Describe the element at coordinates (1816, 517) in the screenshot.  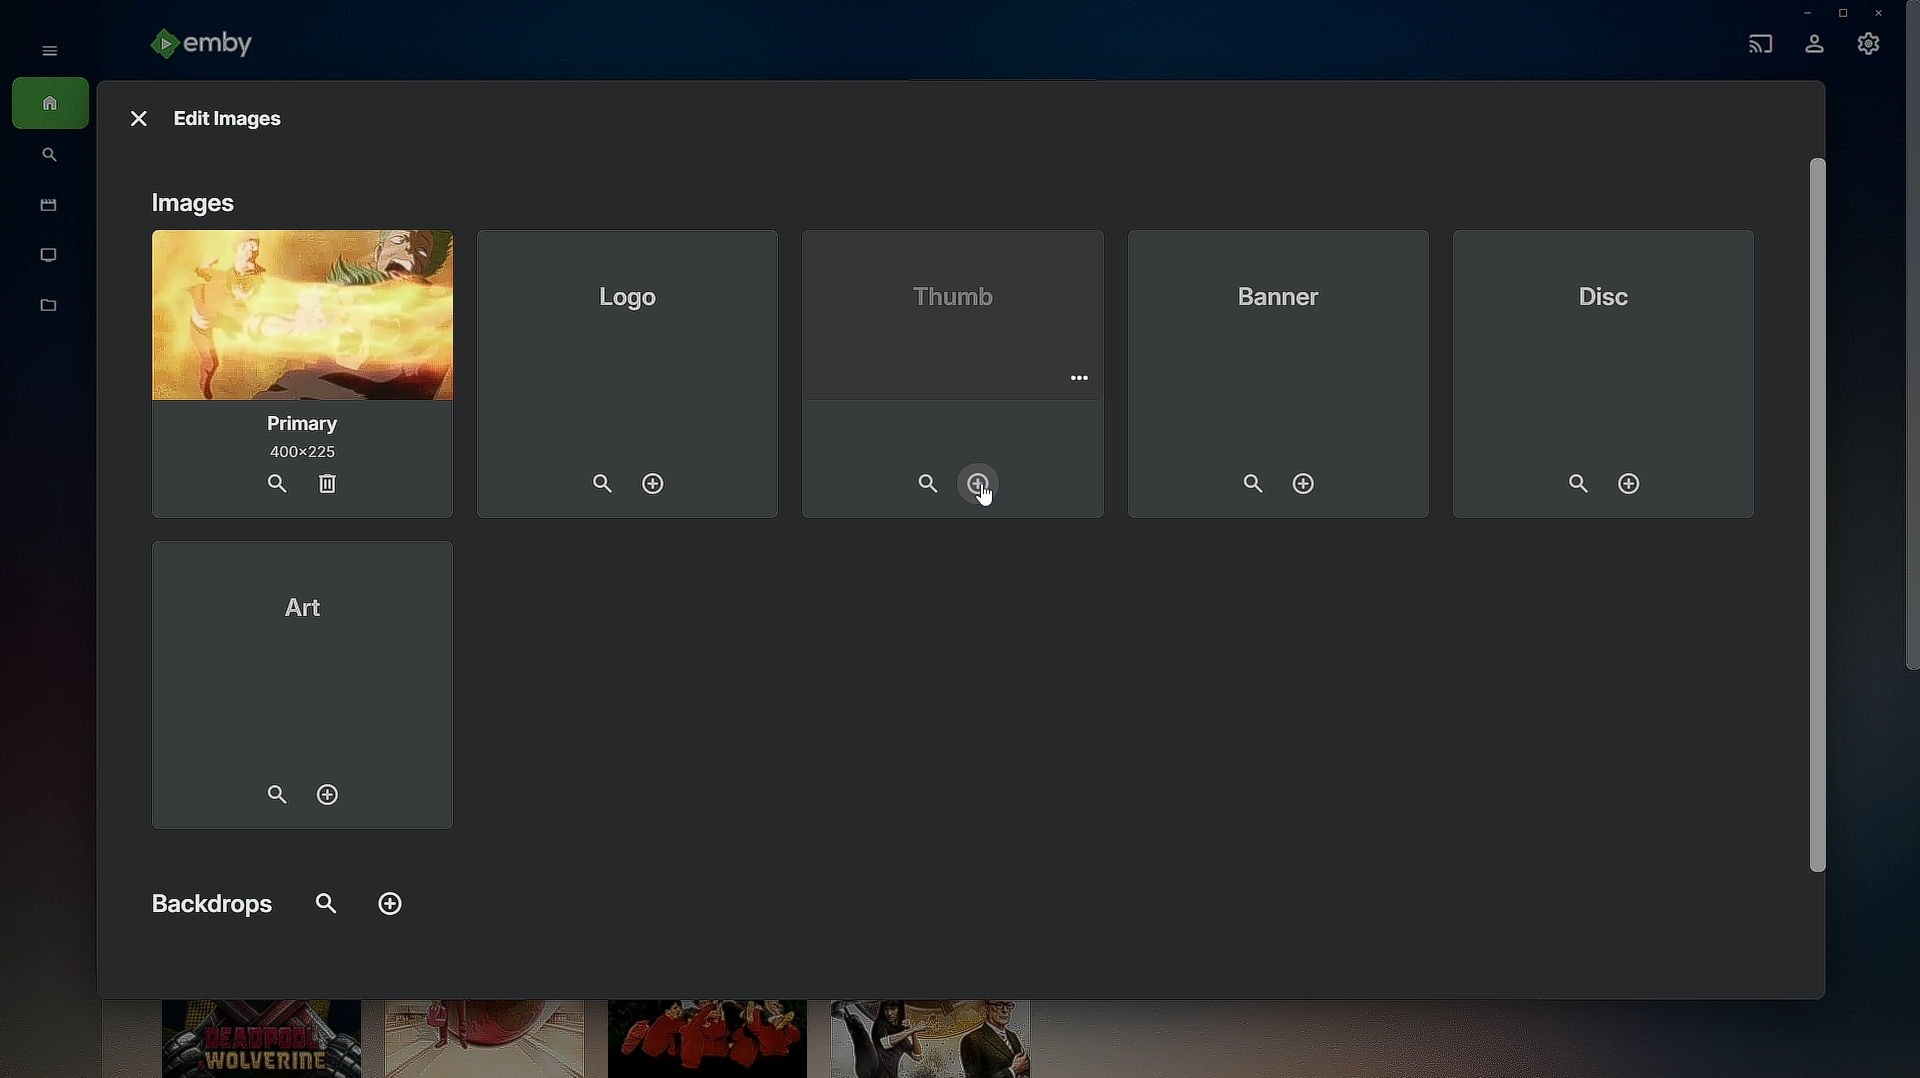
I see `` at that location.